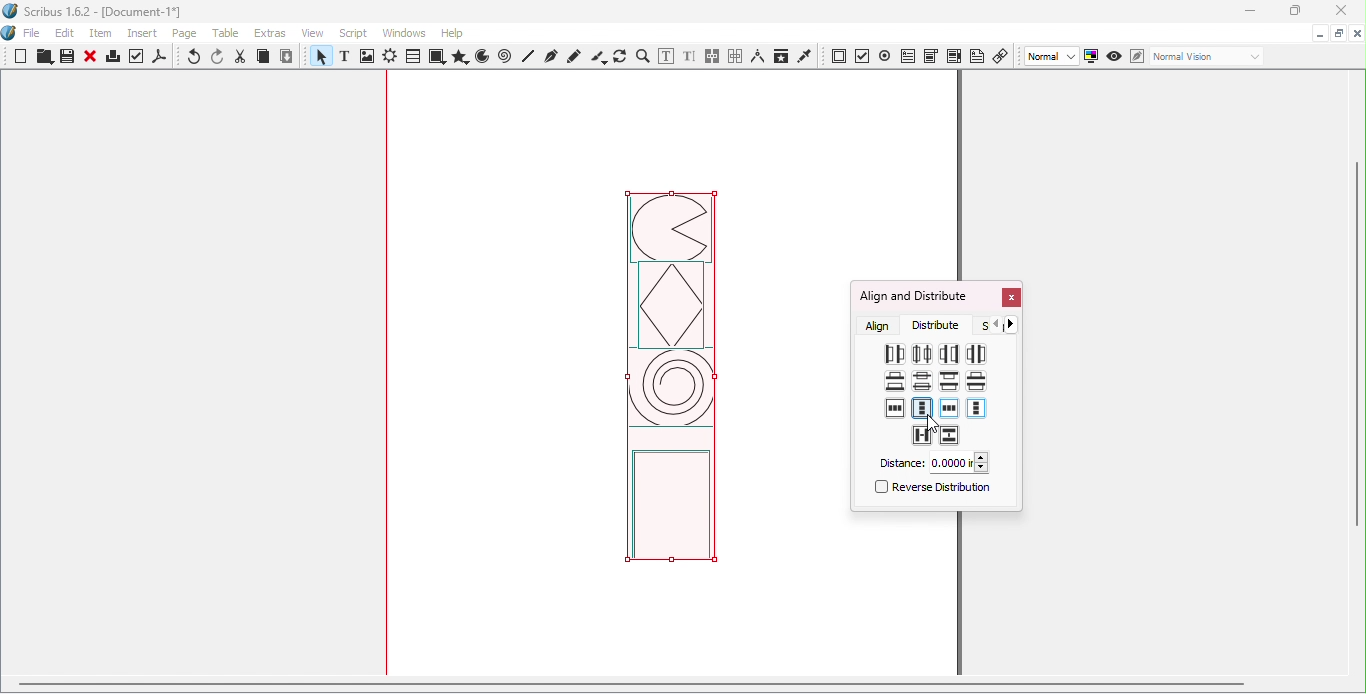 The image size is (1366, 694). What do you see at coordinates (976, 409) in the screenshot?
I see `Make vertical gaps between items and the top and bottom of page margins equal` at bounding box center [976, 409].